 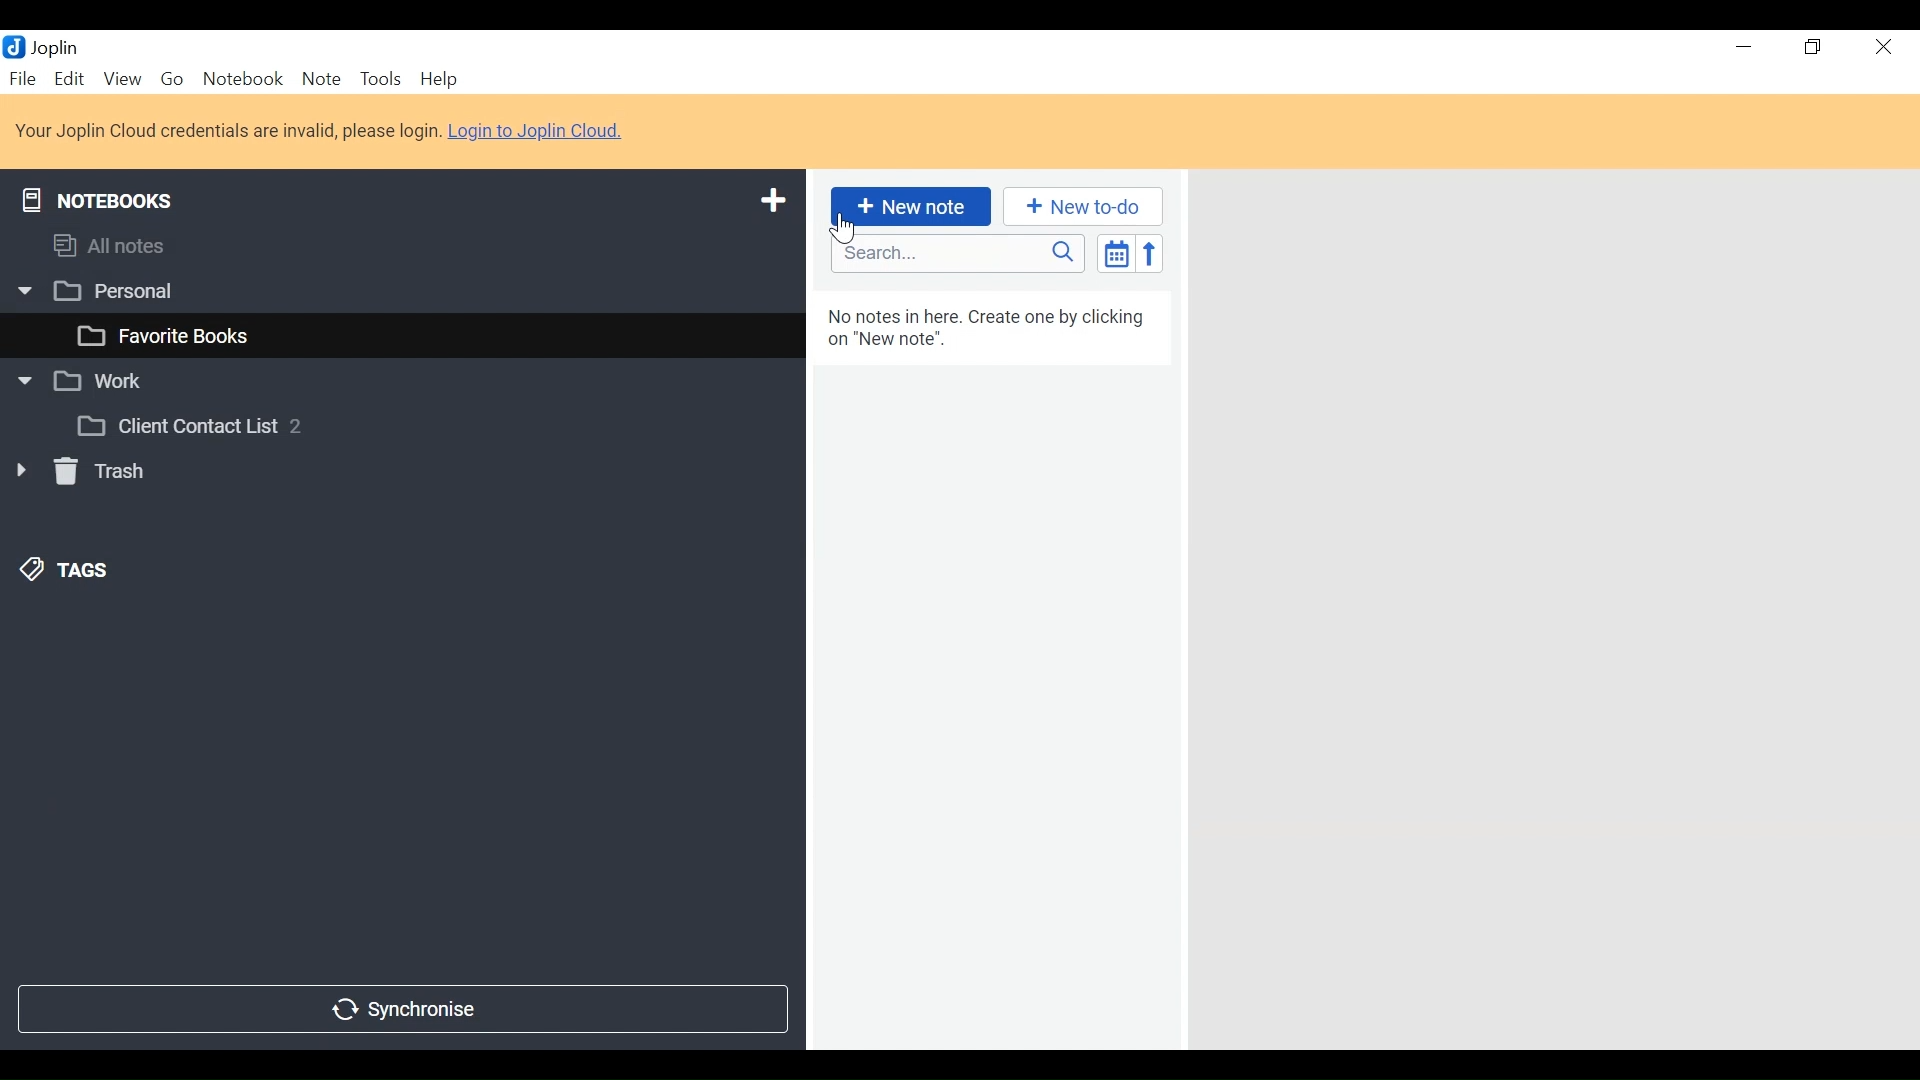 I want to click on Go, so click(x=169, y=80).